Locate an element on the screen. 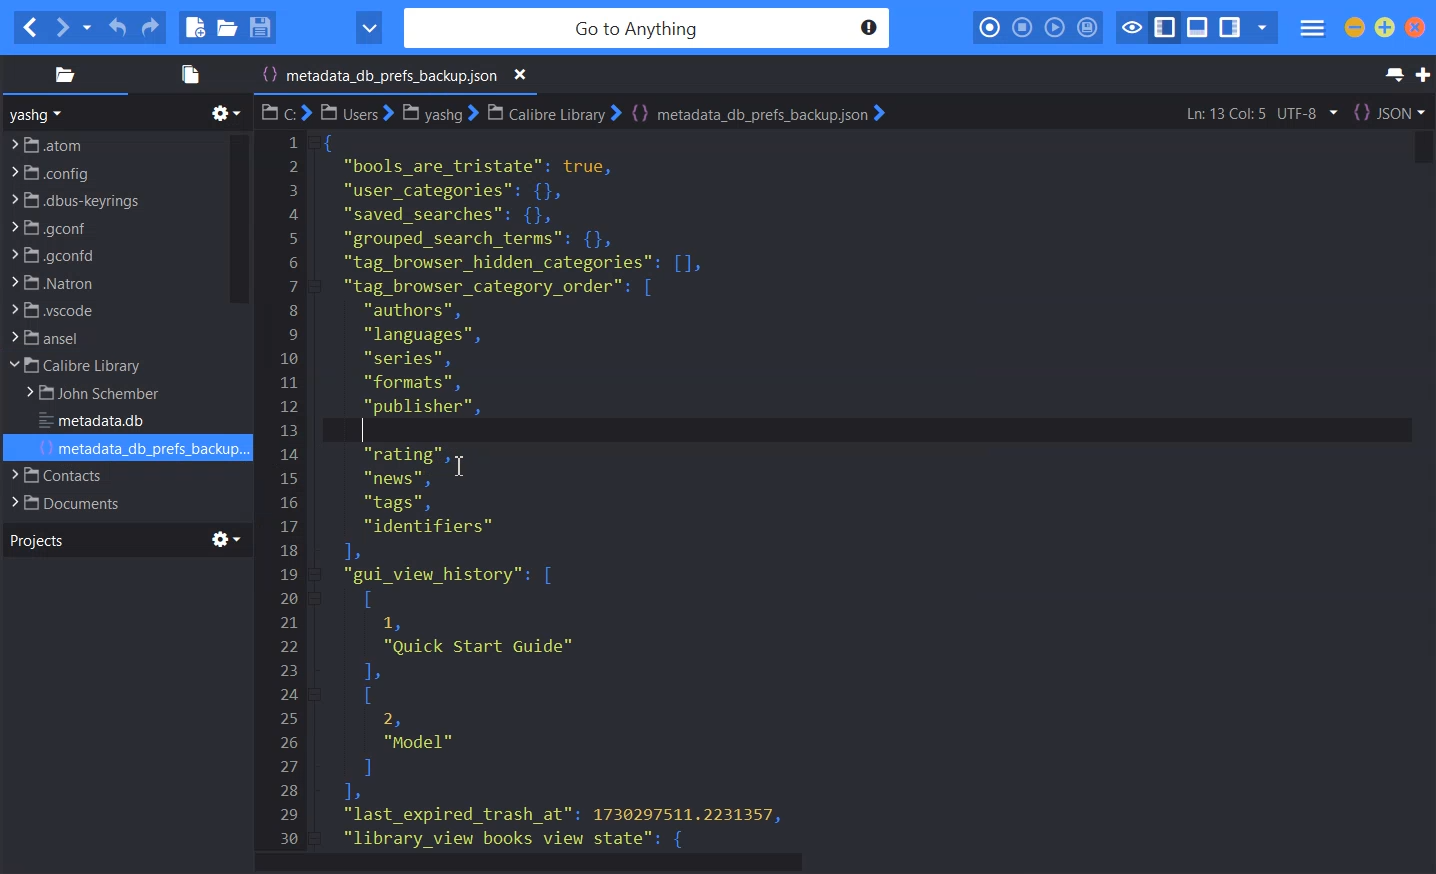 Image resolution: width=1436 pixels, height=874 pixels. File is located at coordinates (108, 475).